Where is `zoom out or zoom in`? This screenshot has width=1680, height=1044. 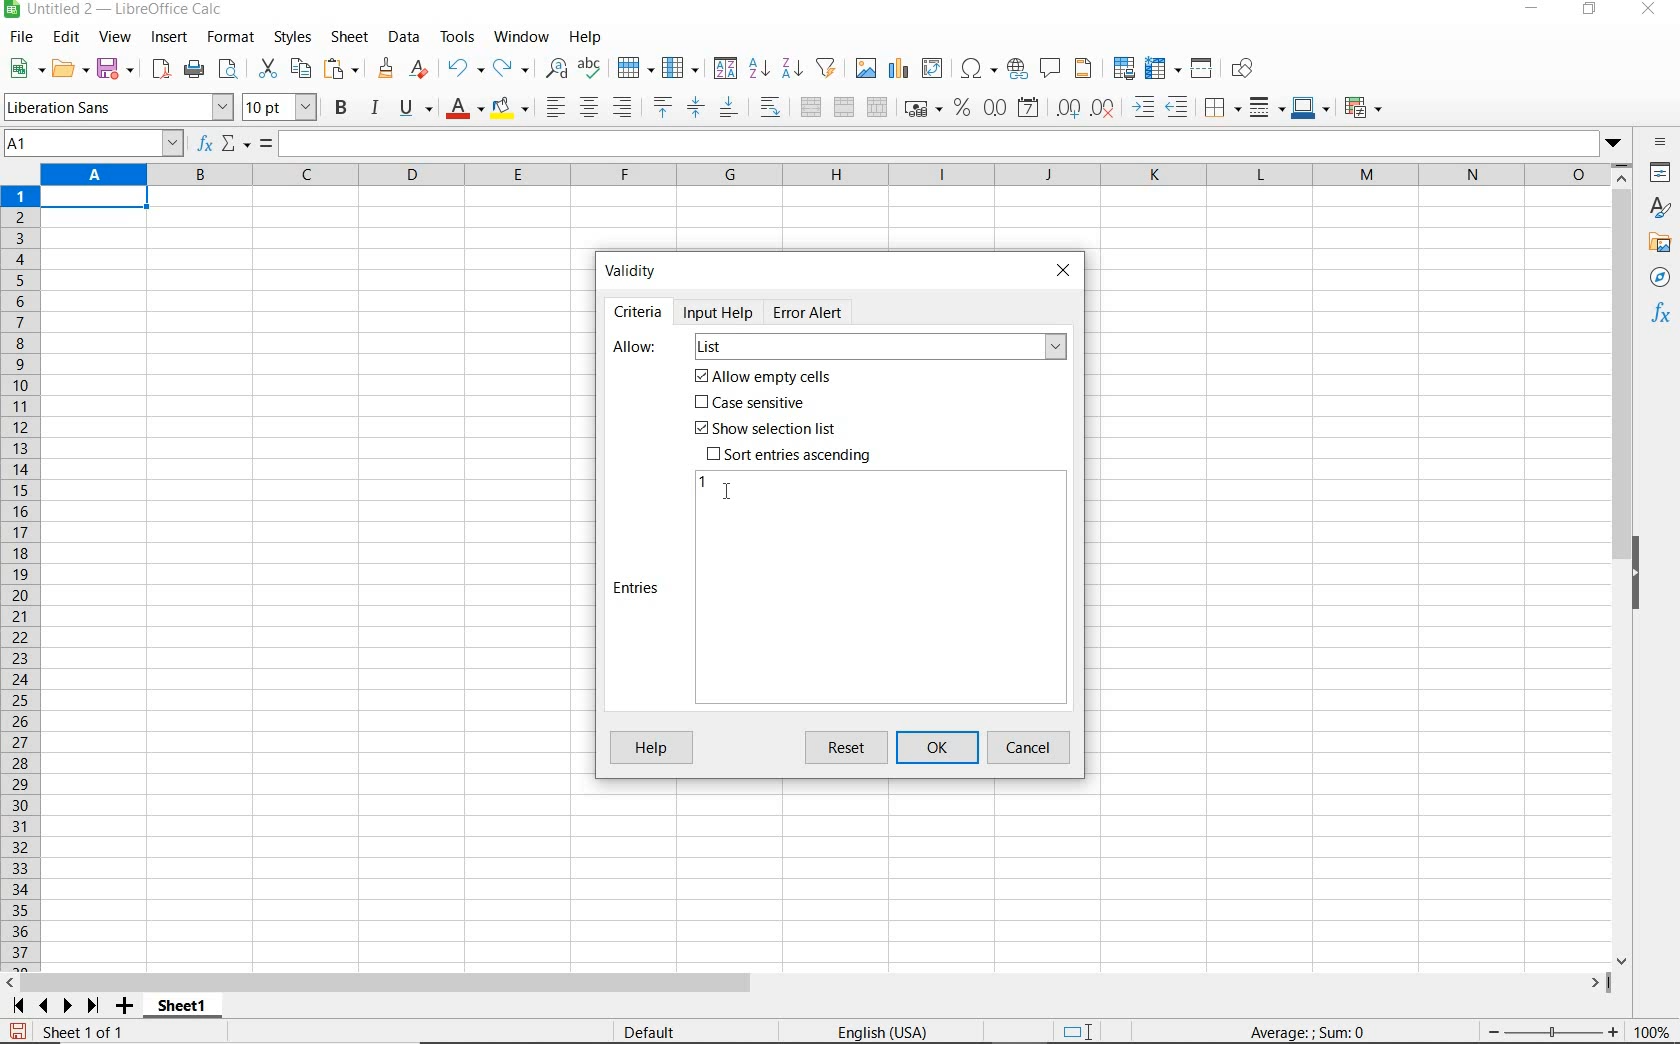
zoom out or zoom in is located at coordinates (1545, 1031).